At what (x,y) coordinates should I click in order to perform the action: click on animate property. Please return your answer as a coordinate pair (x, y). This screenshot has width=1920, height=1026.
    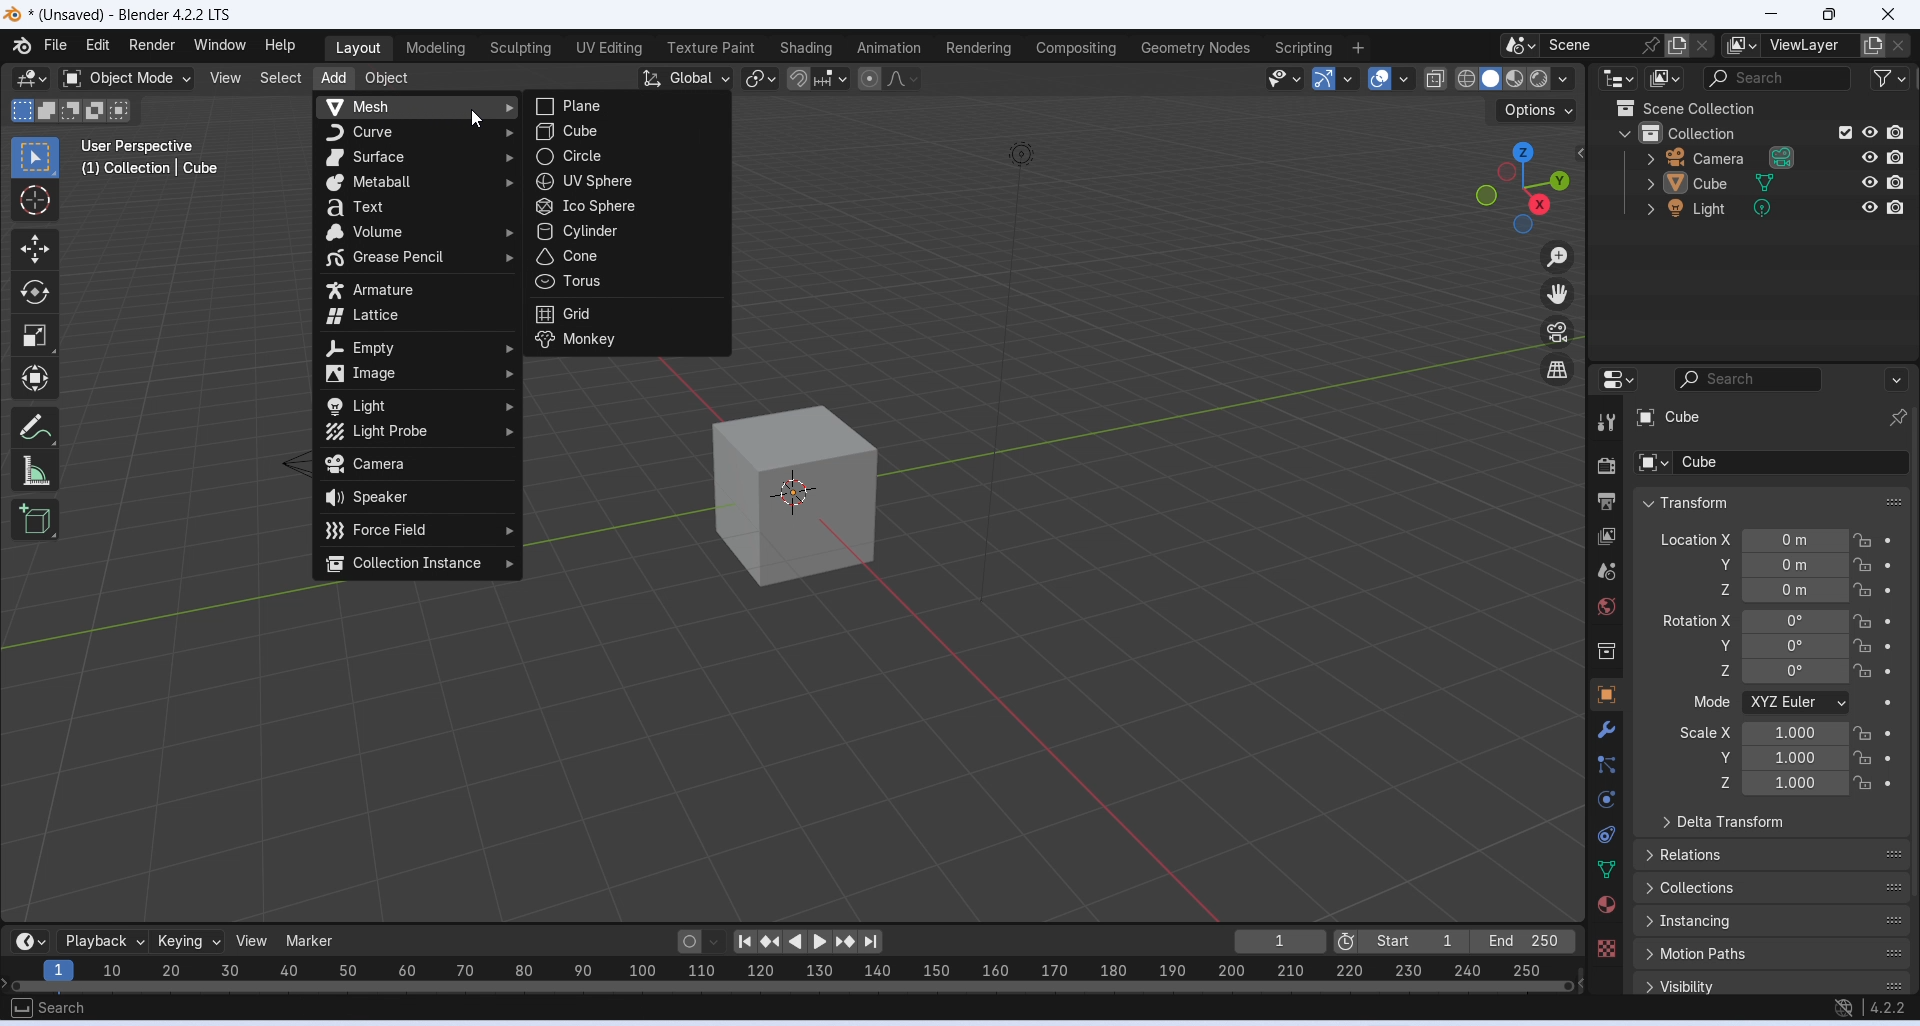
    Looking at the image, I should click on (1888, 672).